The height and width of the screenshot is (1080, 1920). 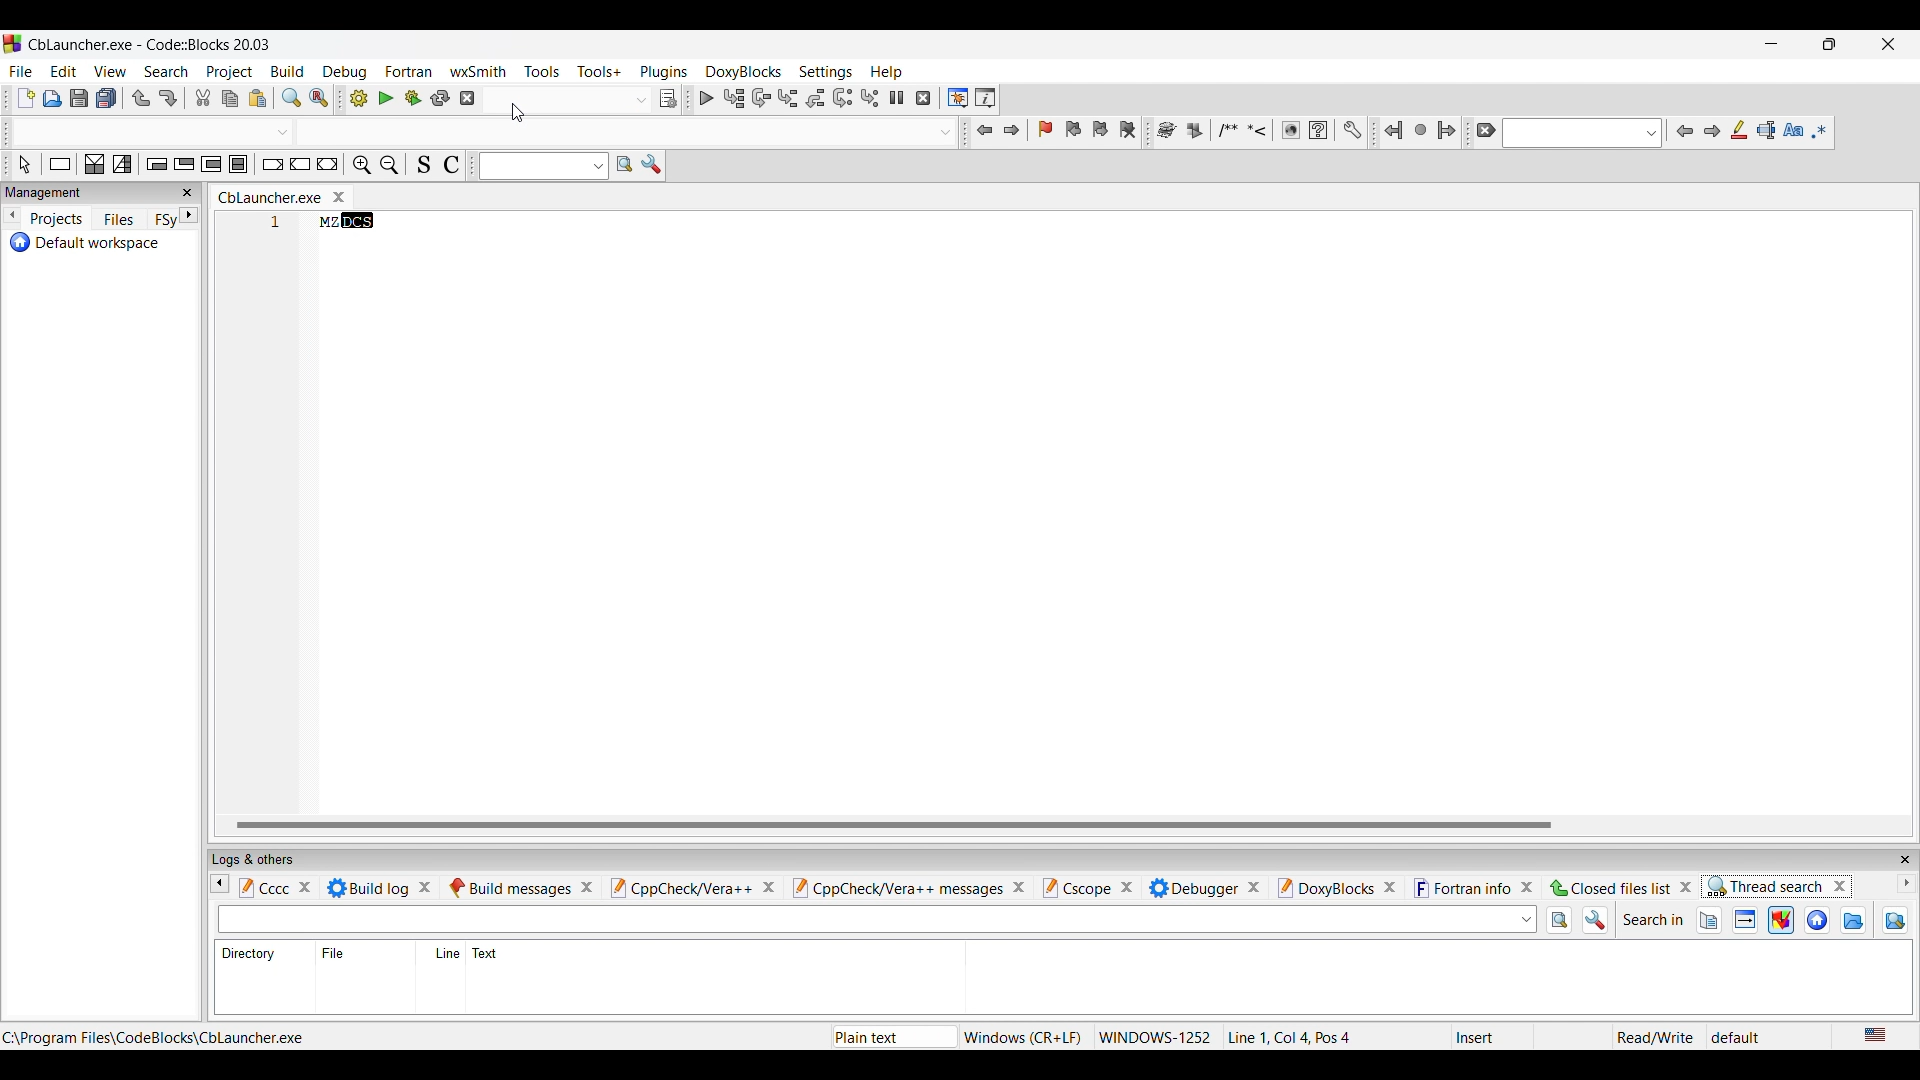 I want to click on Fortran menu, so click(x=409, y=72).